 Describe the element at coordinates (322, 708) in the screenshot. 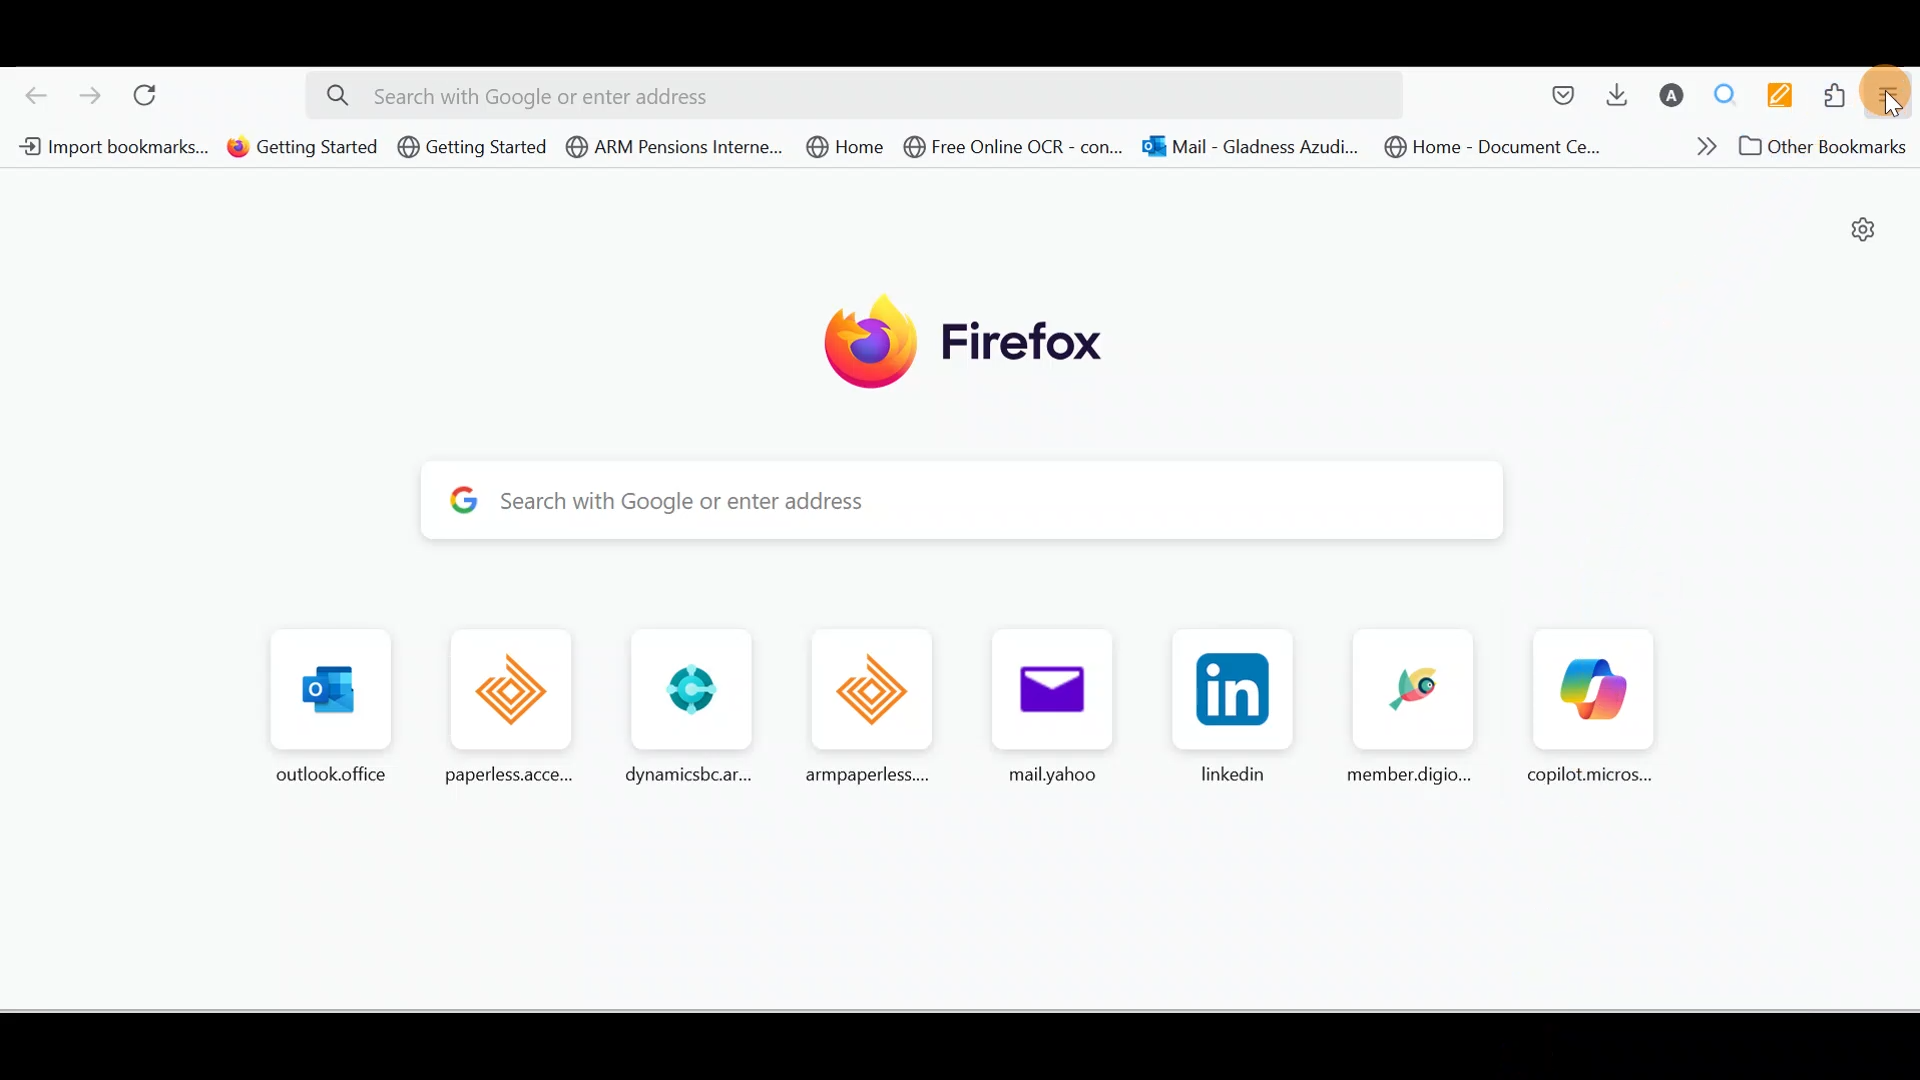

I see `outlook.office` at that location.